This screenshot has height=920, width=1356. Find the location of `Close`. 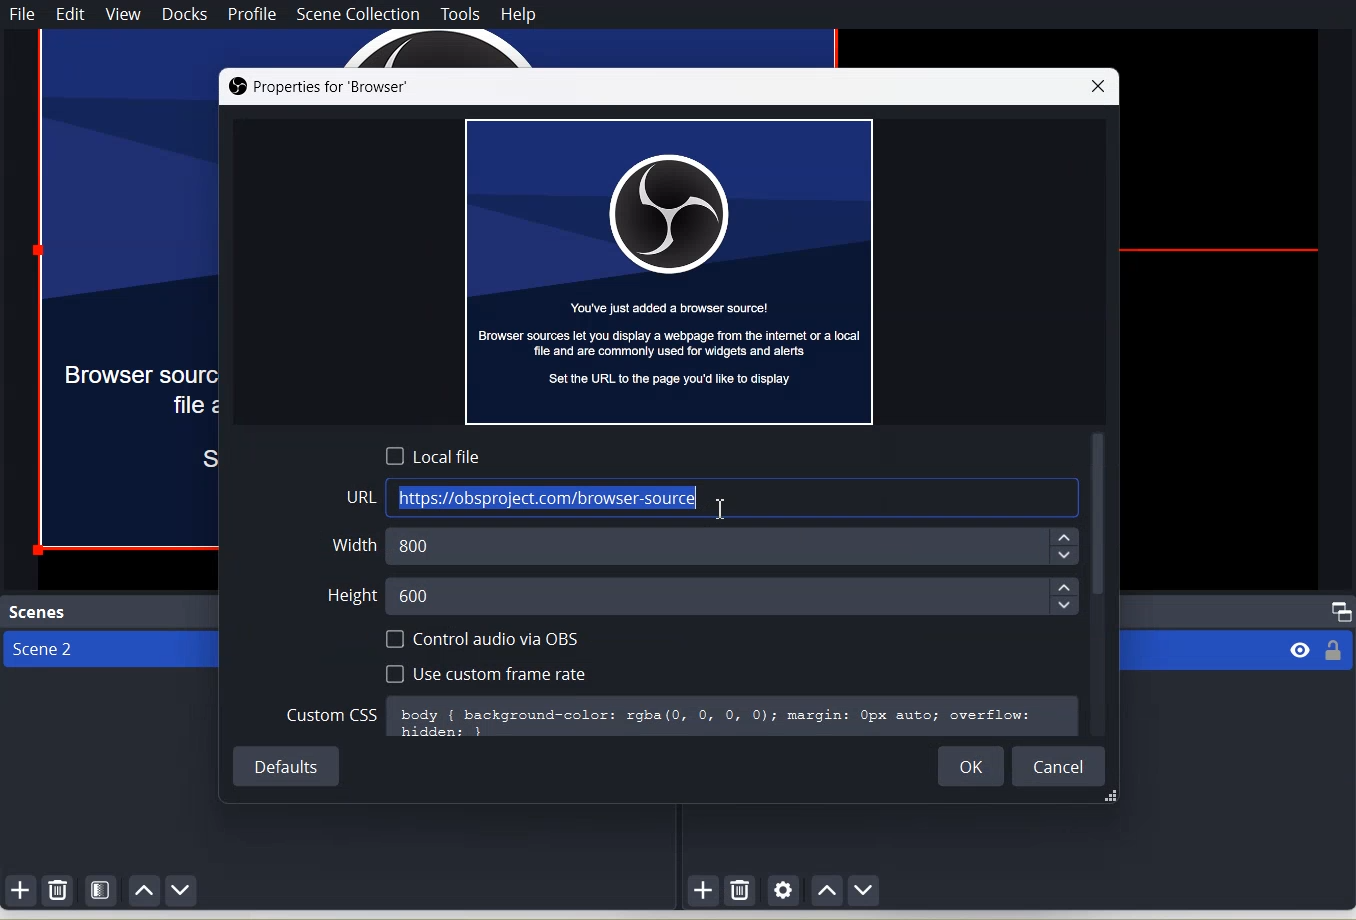

Close is located at coordinates (1102, 85).